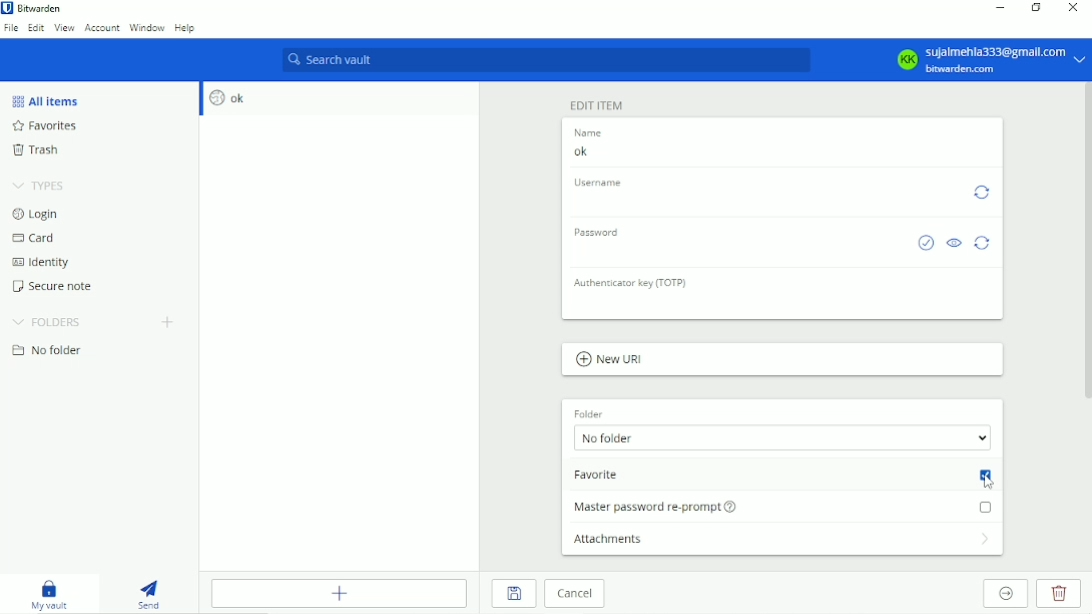 The image size is (1092, 614). Describe the element at coordinates (586, 131) in the screenshot. I see `Name ok` at that location.